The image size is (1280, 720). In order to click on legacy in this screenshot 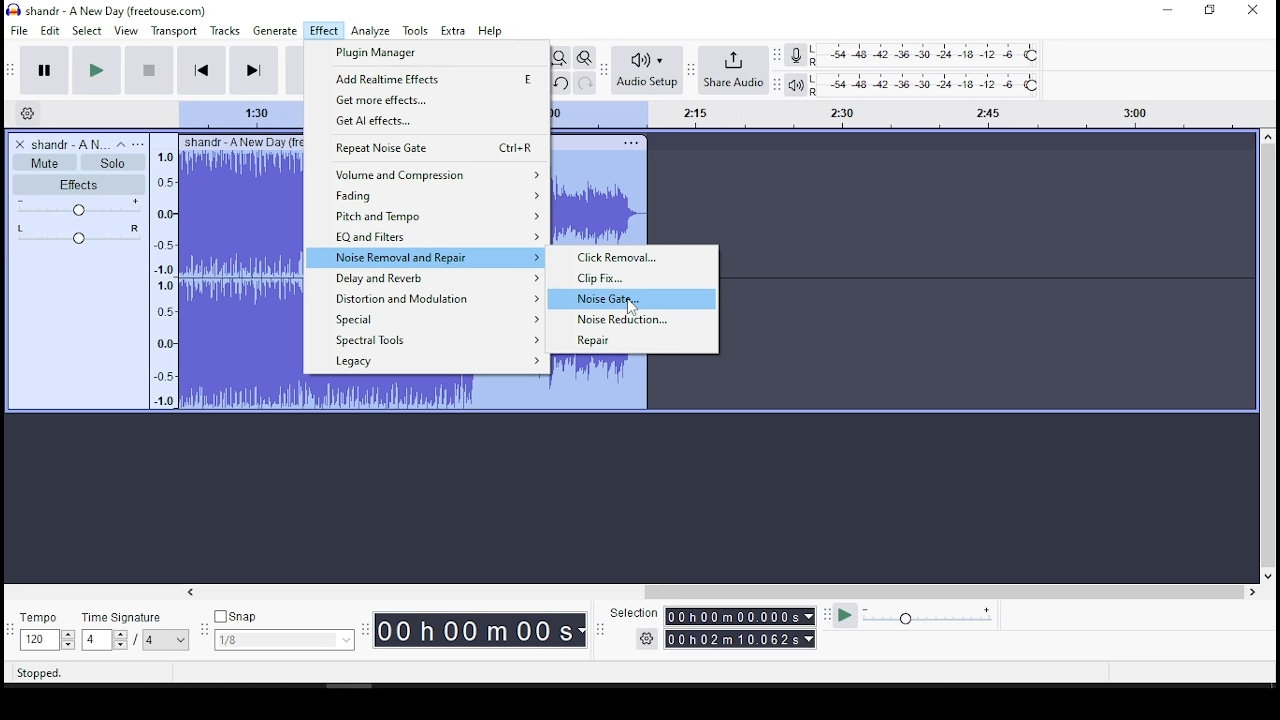, I will do `click(425, 362)`.